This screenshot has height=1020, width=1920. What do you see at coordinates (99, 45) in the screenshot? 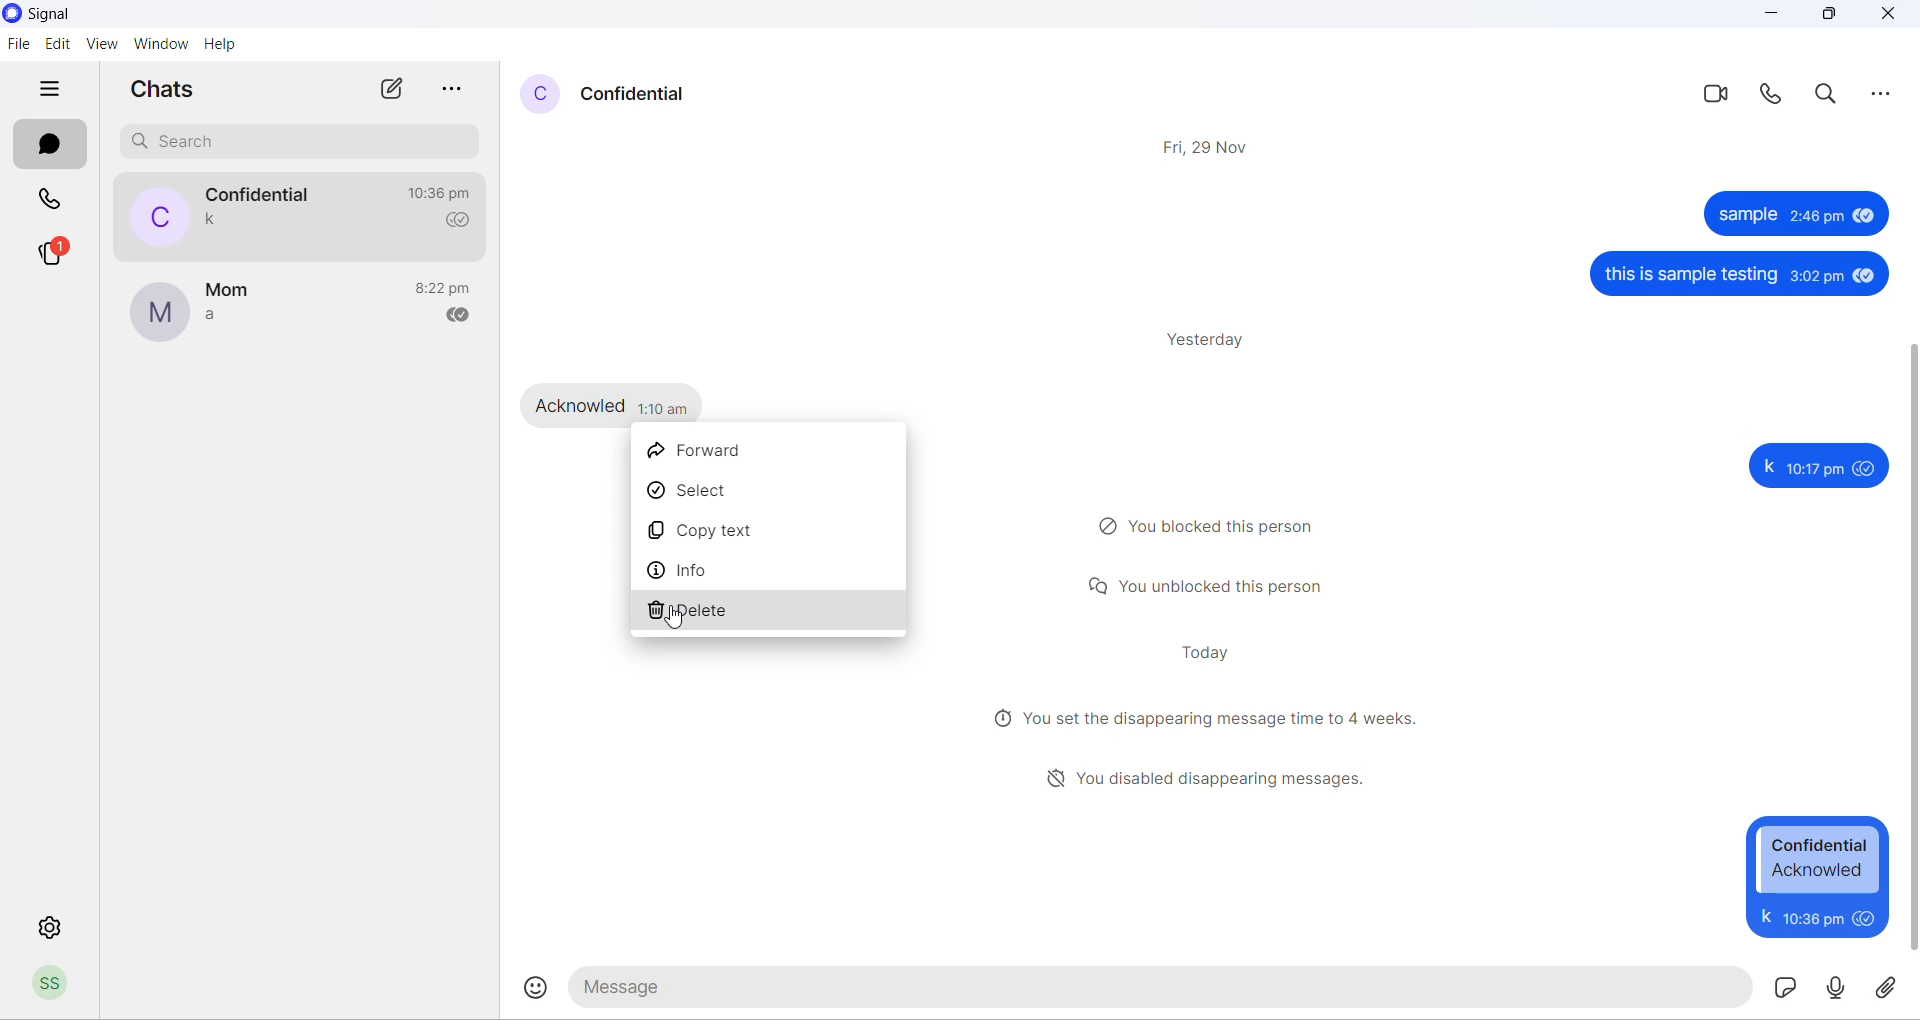
I see `view` at bounding box center [99, 45].